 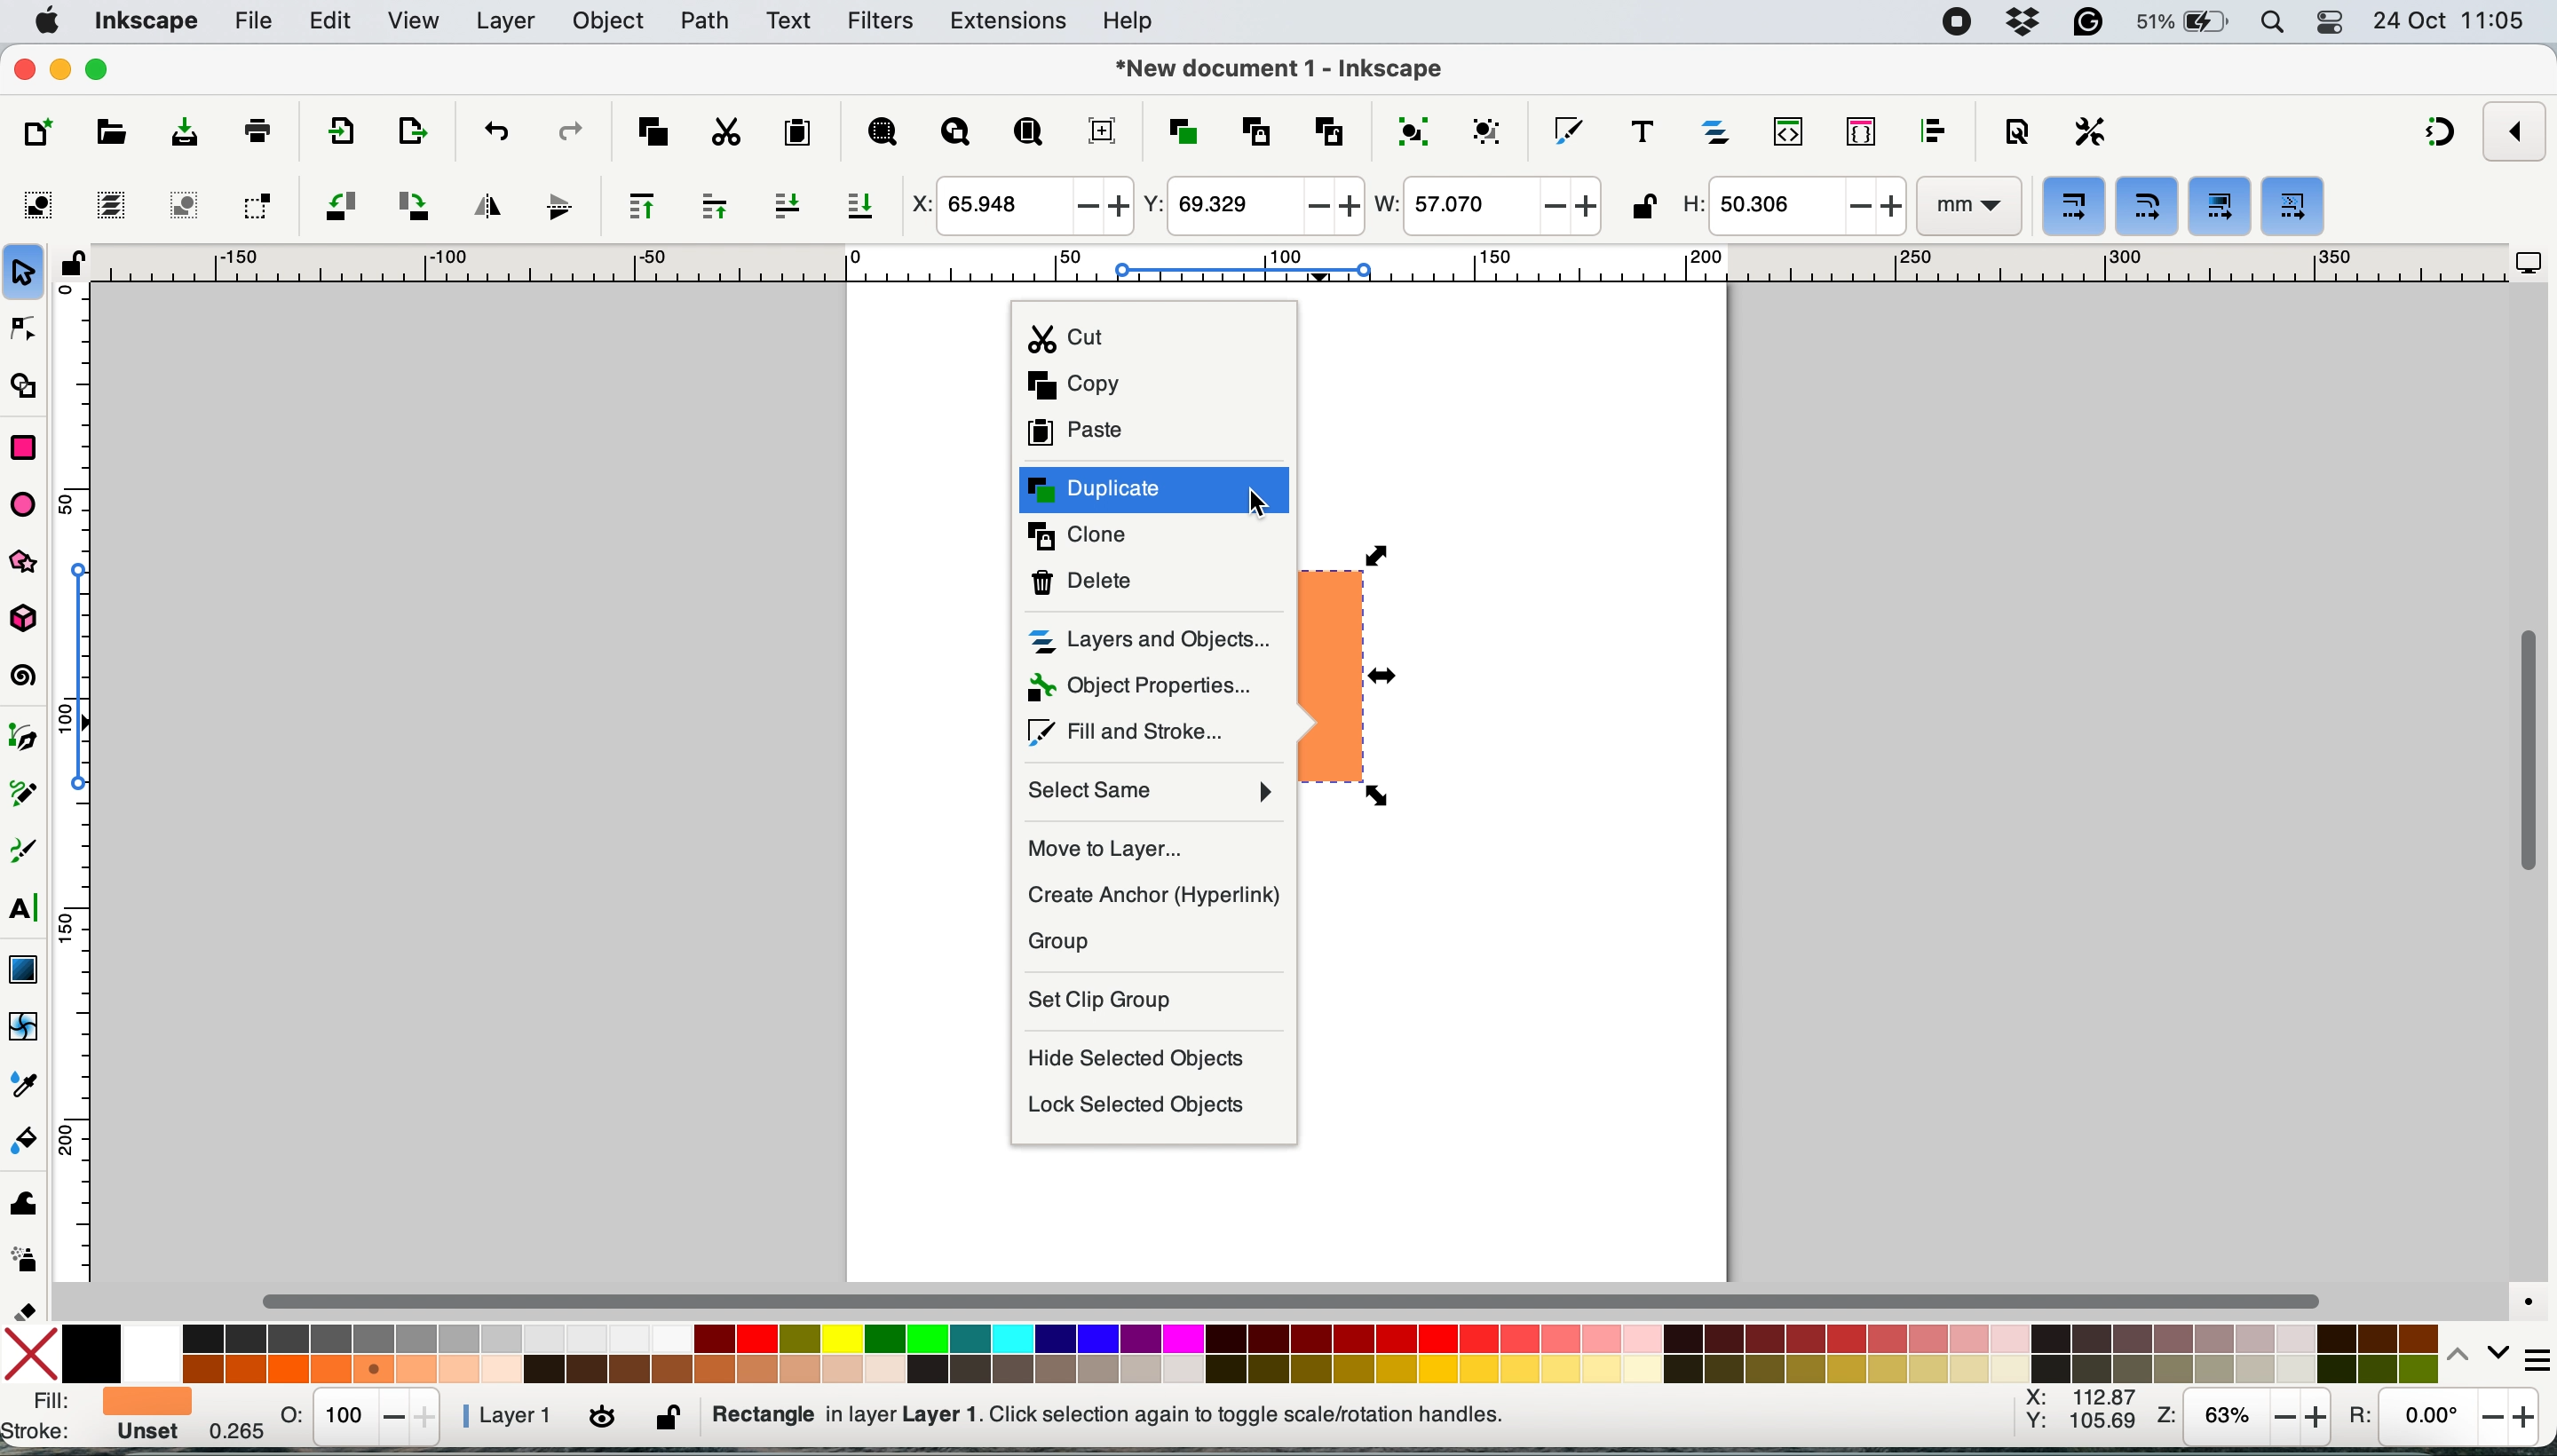 What do you see at coordinates (1161, 435) in the screenshot?
I see `paste` at bounding box center [1161, 435].